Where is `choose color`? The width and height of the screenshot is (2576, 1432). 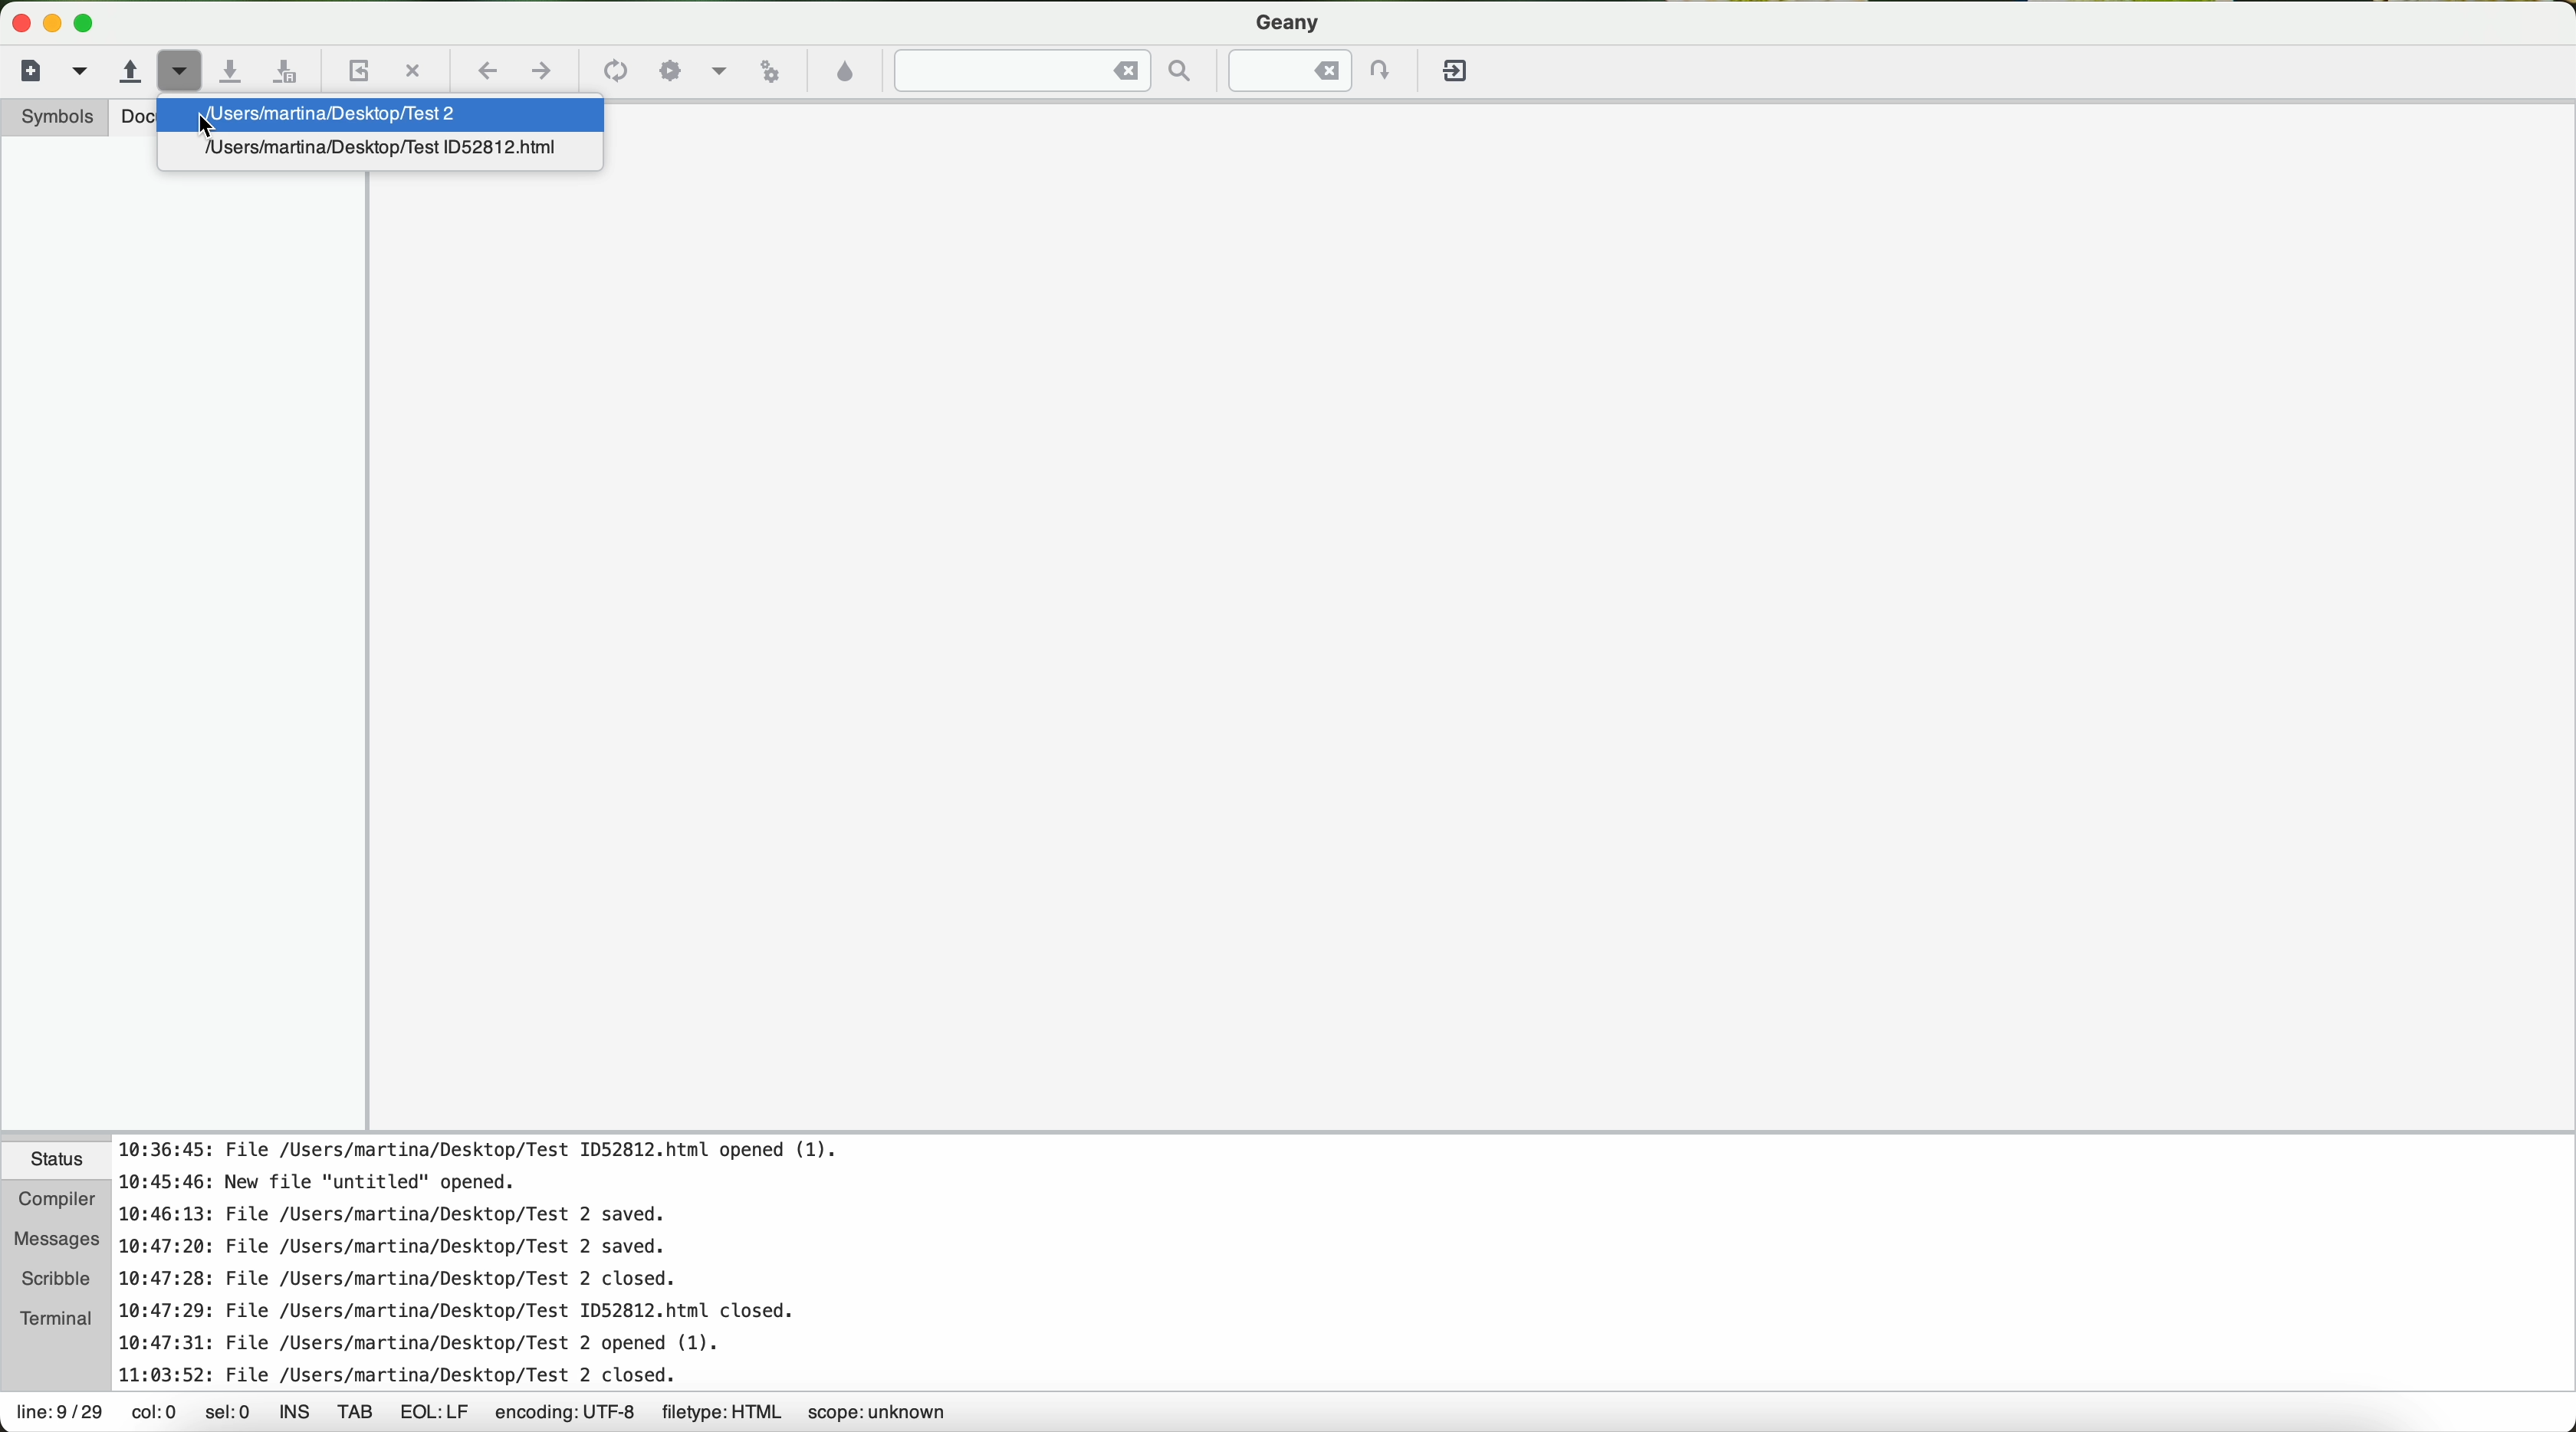 choose color is located at coordinates (843, 73).